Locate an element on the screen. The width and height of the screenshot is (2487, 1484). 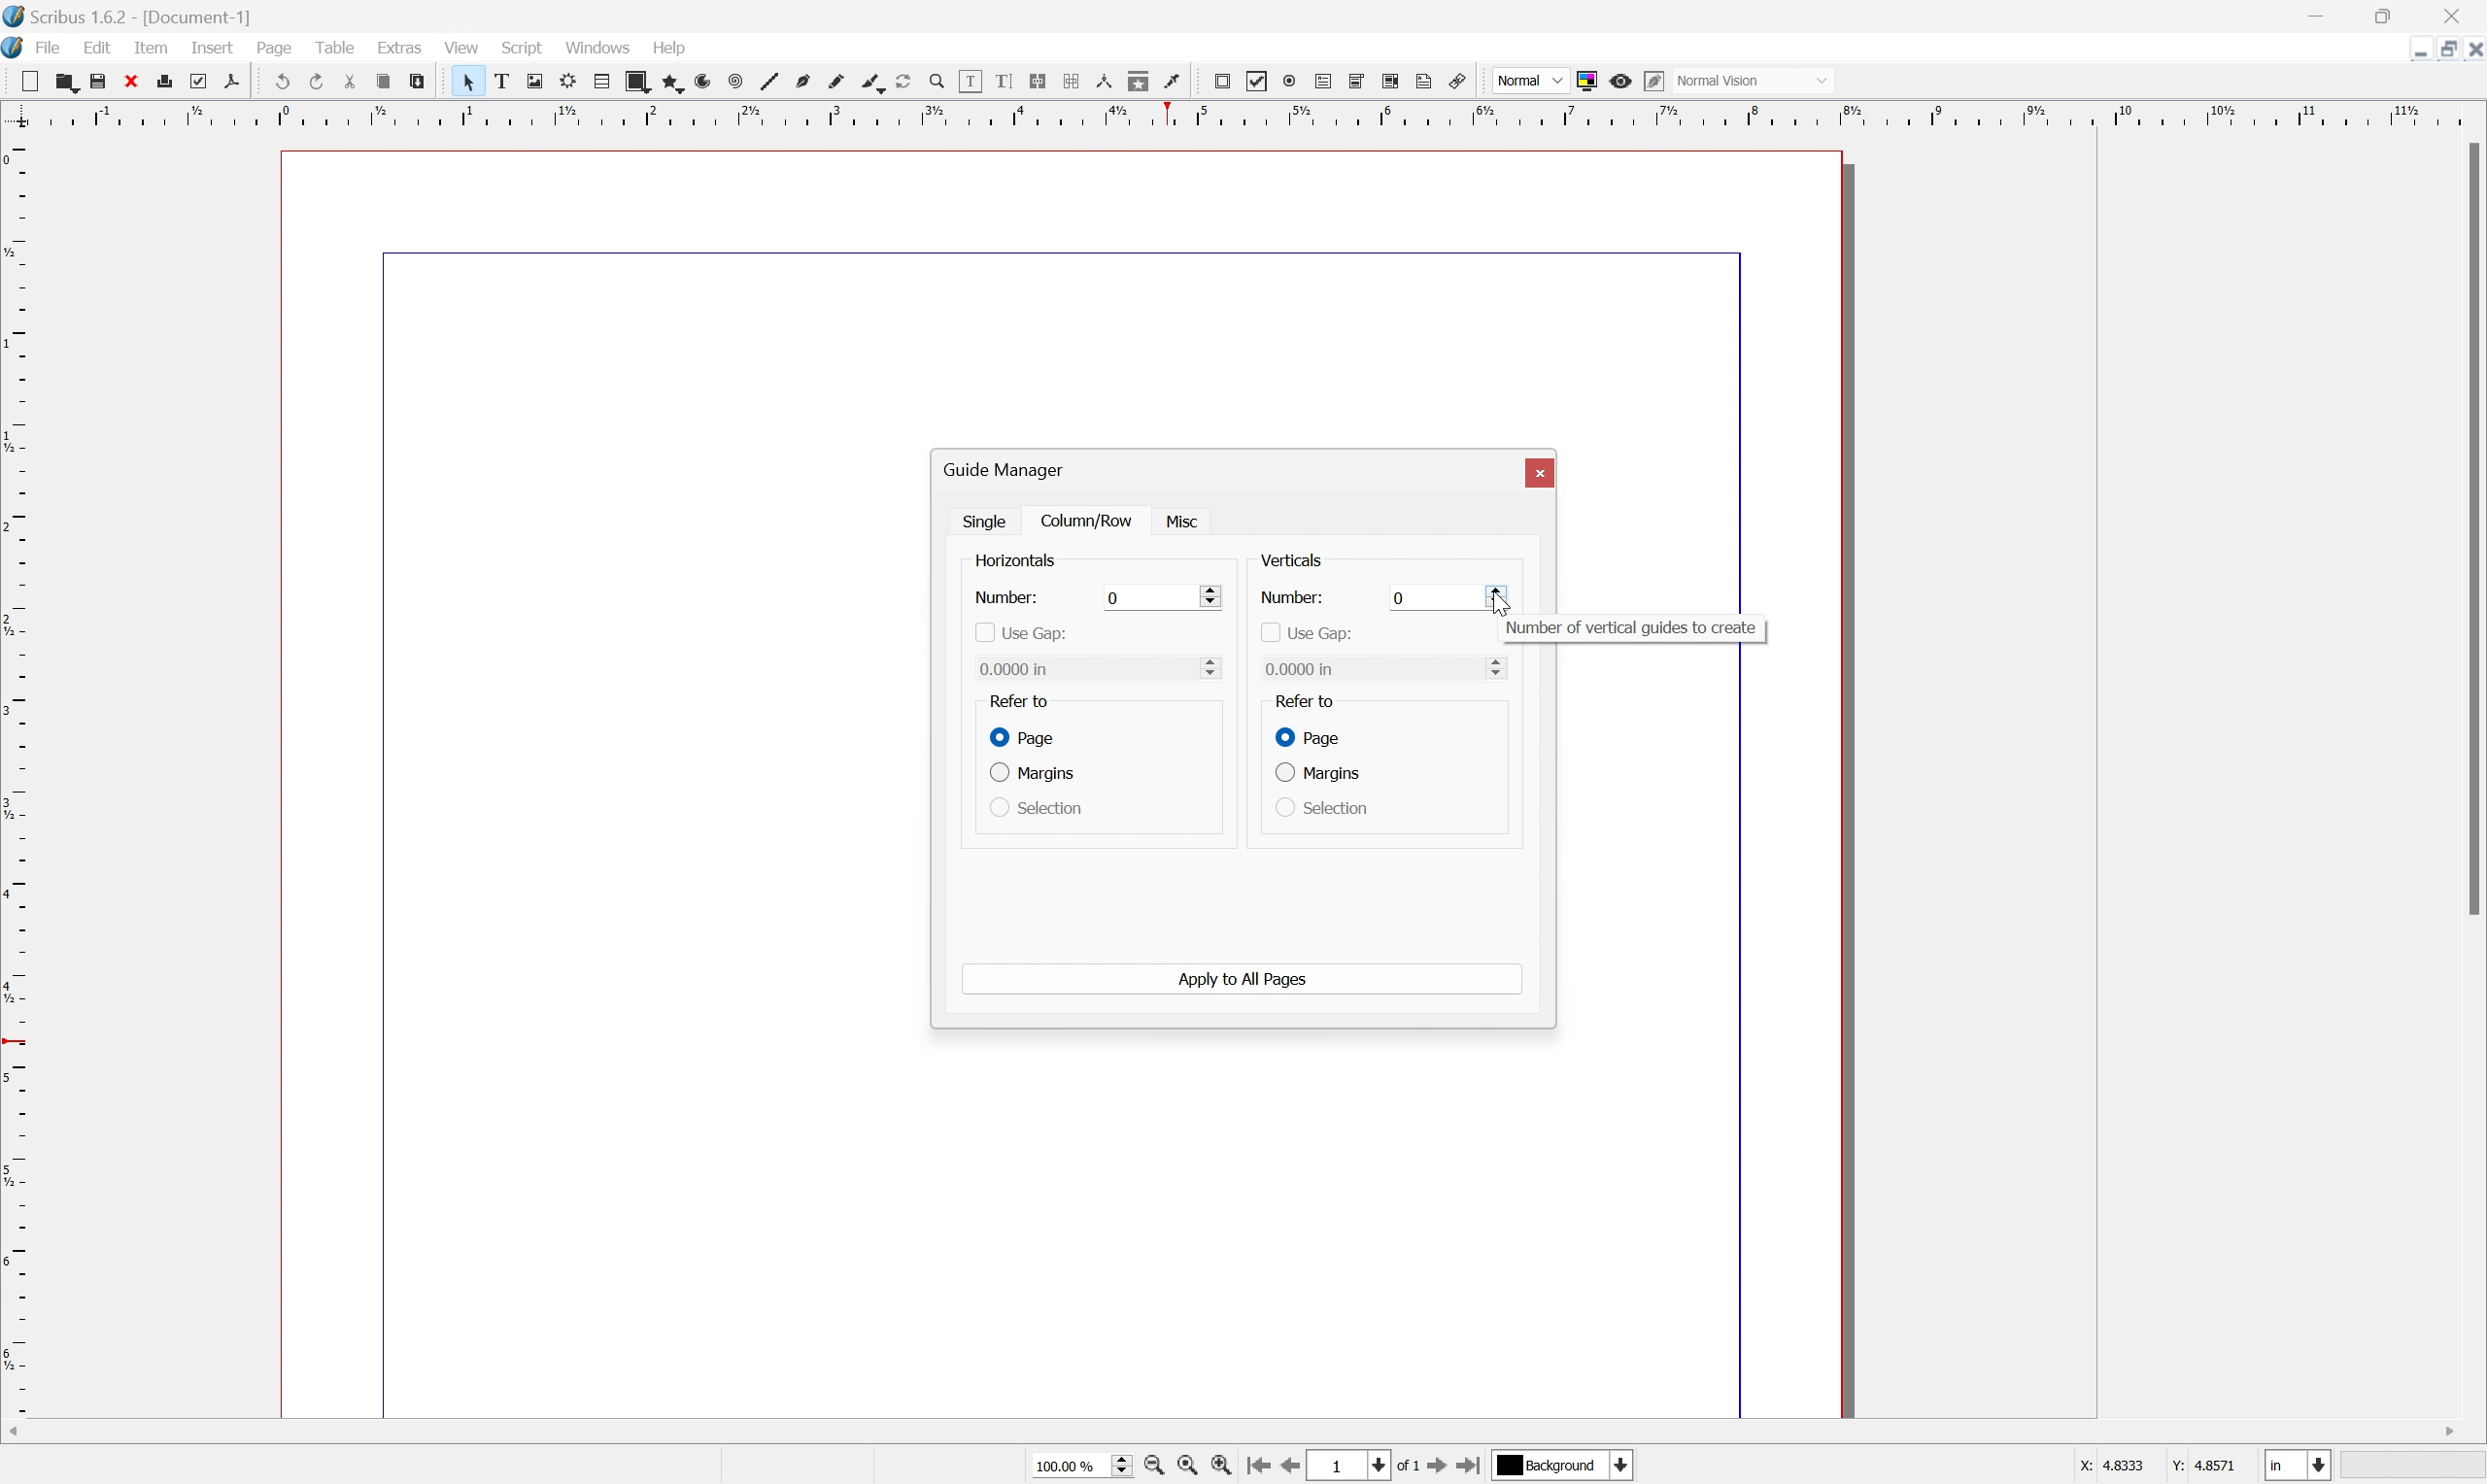
edit in preview mode is located at coordinates (1656, 80).